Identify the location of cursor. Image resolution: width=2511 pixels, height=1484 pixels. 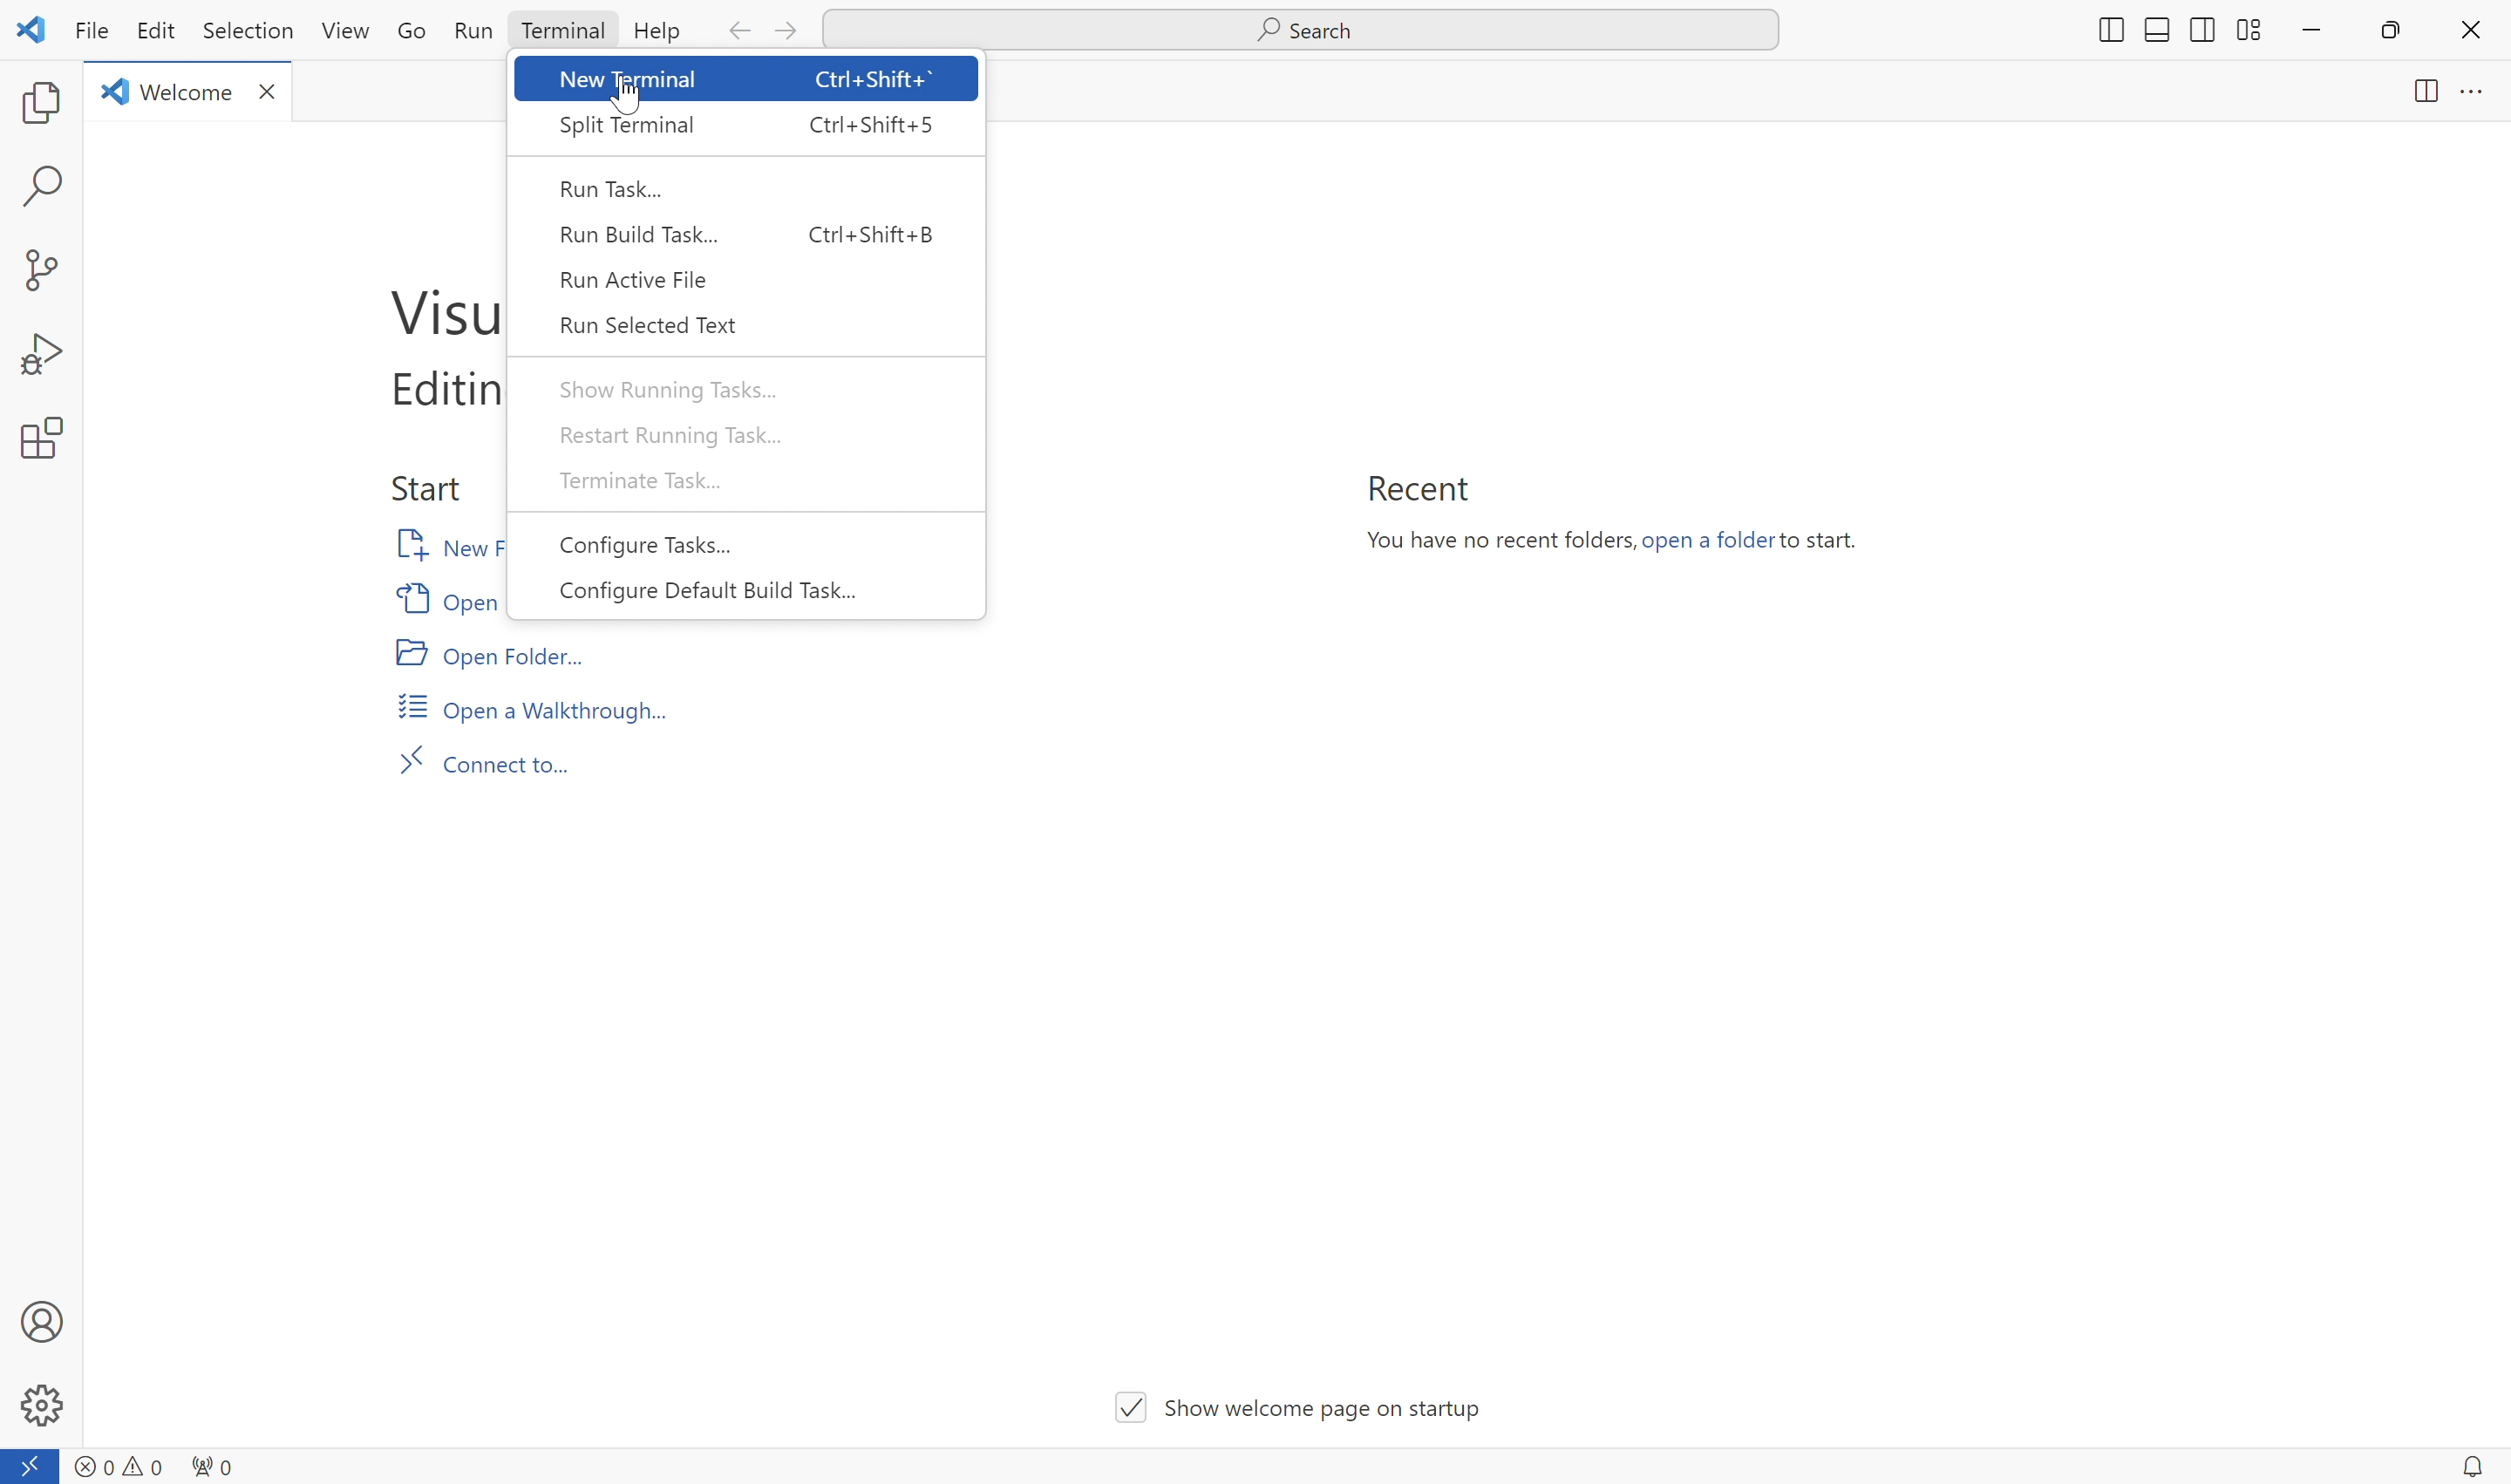
(631, 92).